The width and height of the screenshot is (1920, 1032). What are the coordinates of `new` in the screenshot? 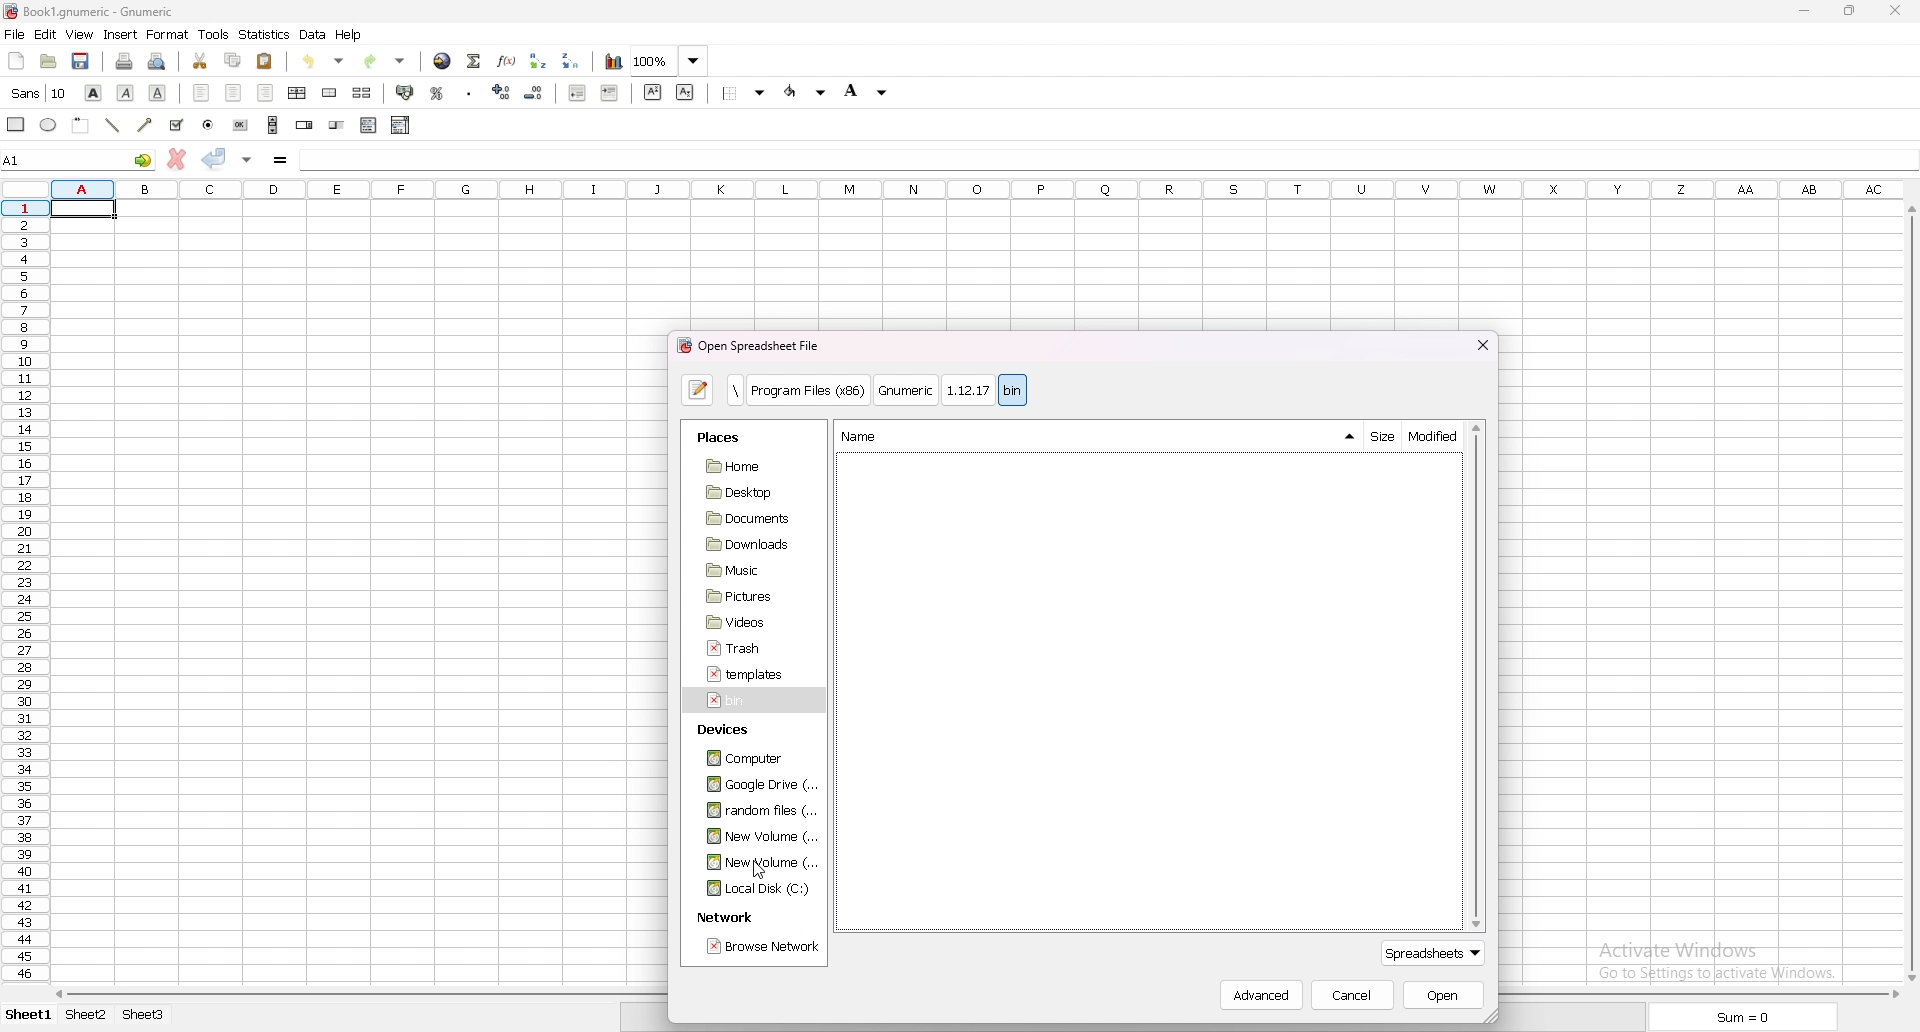 It's located at (16, 59).